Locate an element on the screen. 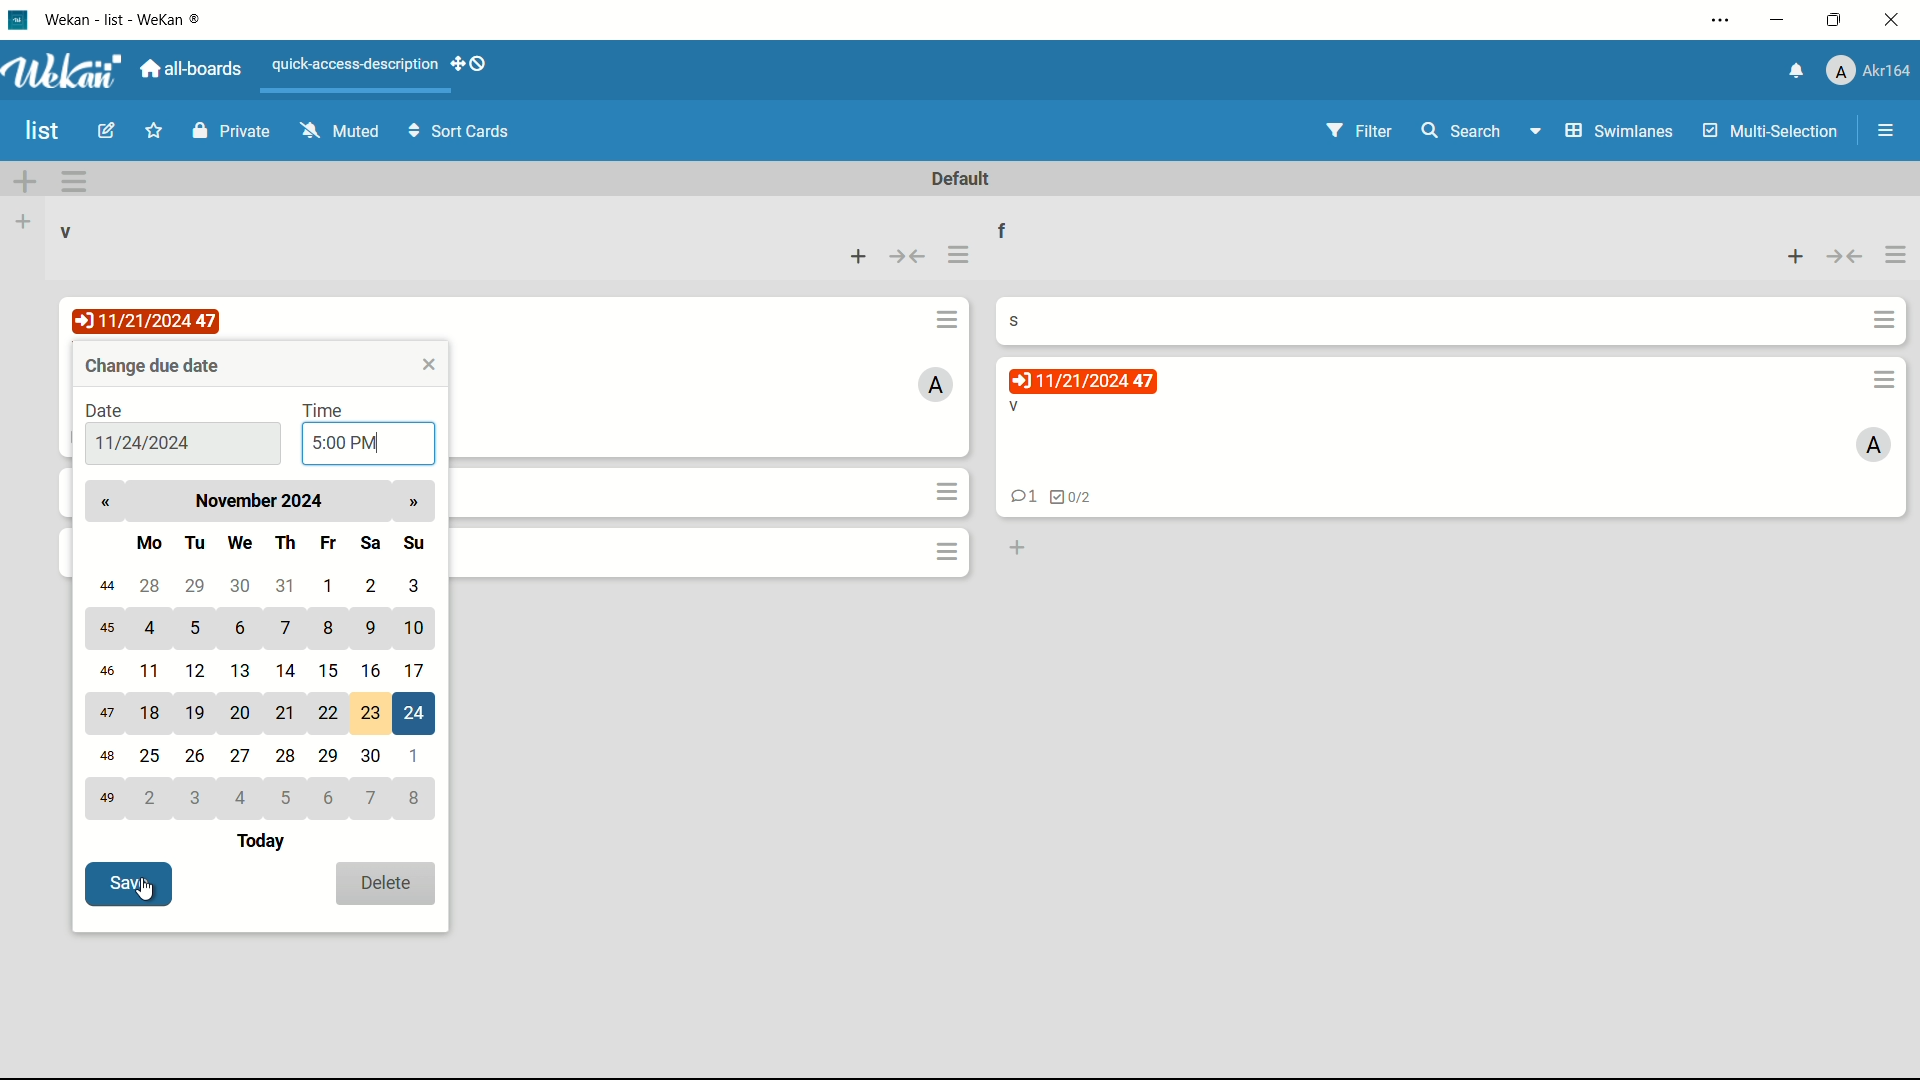 Image resolution: width=1920 pixels, height=1080 pixels. show-desktop-drag-handles is located at coordinates (470, 65).